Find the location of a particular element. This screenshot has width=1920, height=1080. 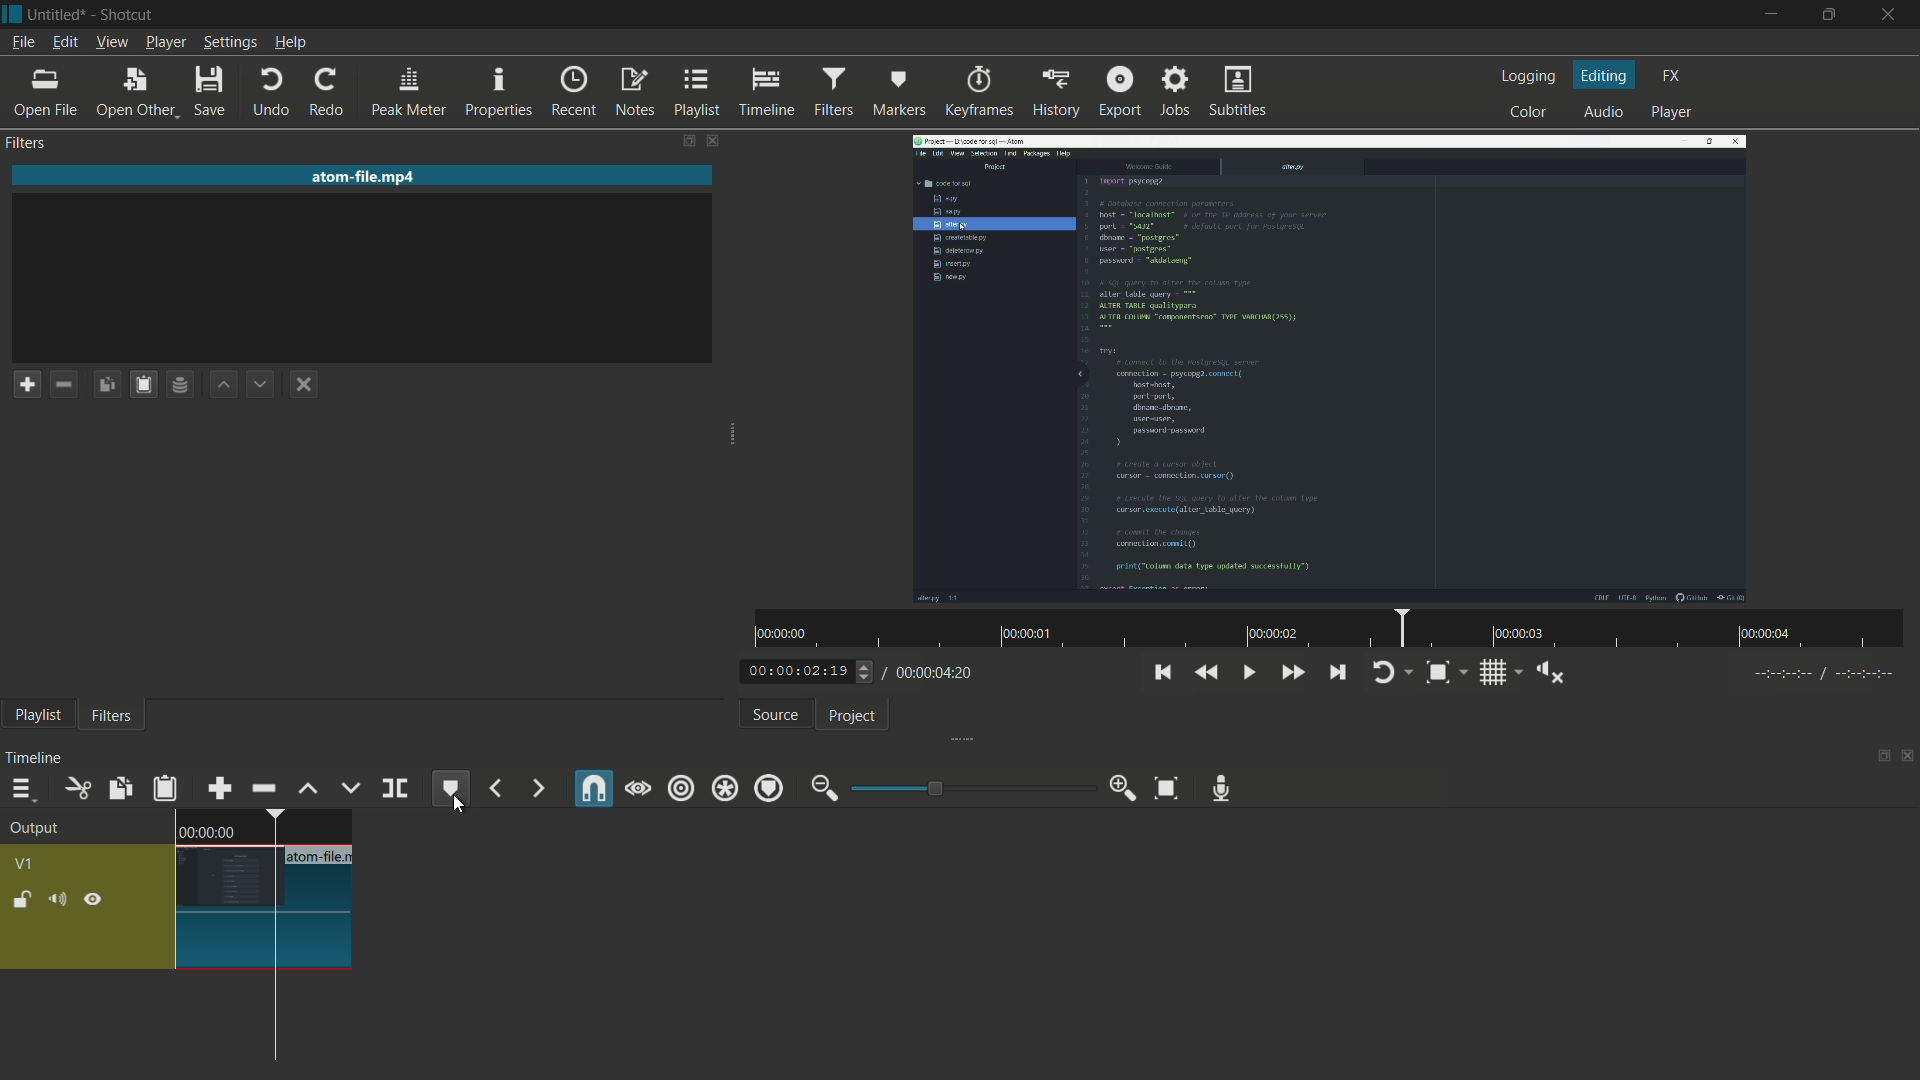

timeline is located at coordinates (30, 756).